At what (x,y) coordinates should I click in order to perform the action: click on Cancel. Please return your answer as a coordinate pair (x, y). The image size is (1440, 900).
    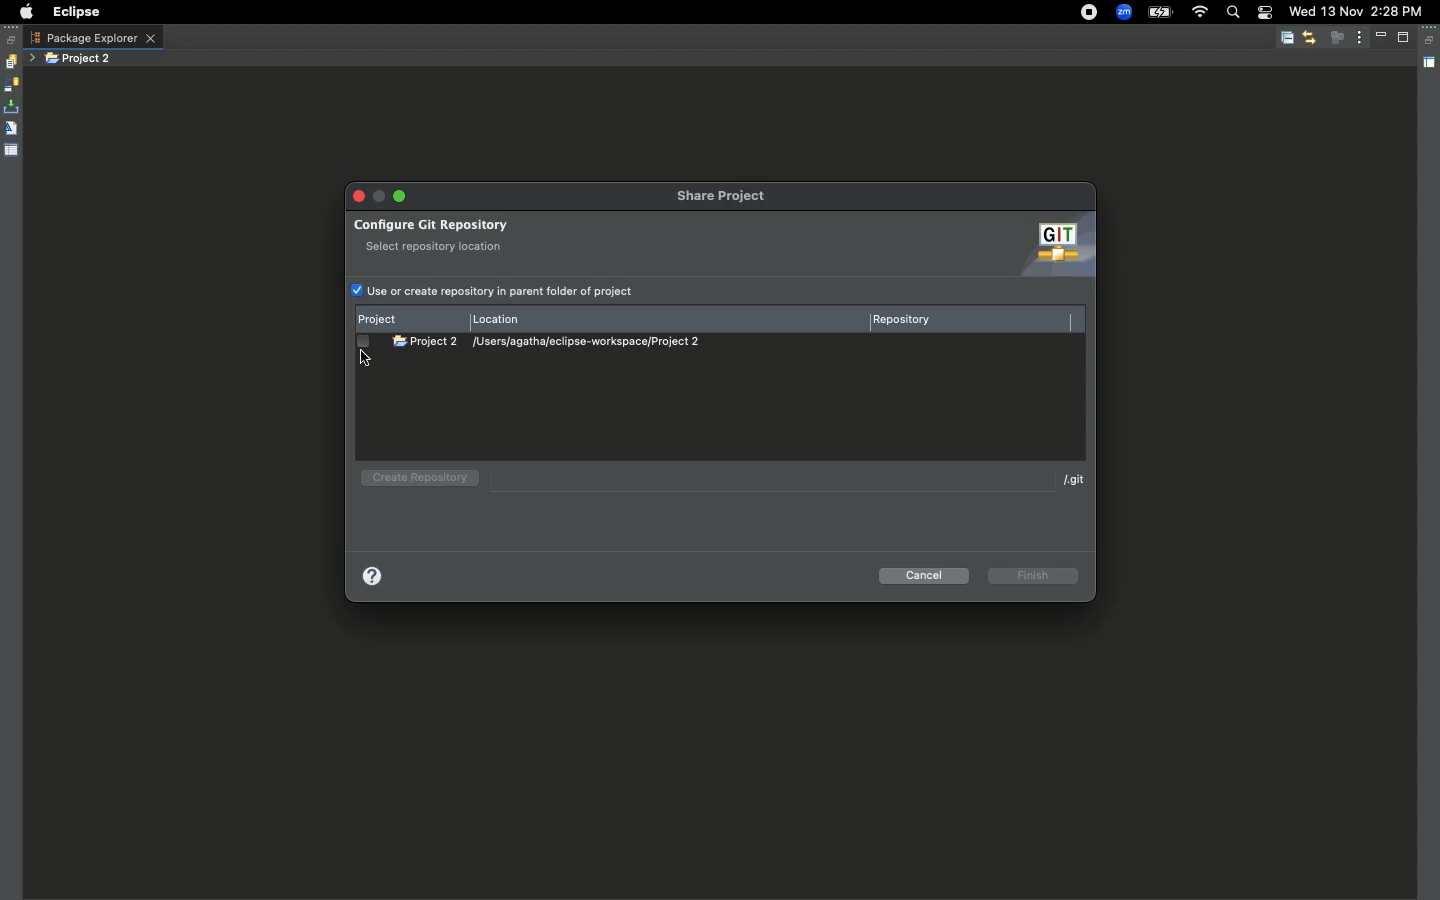
    Looking at the image, I should click on (926, 577).